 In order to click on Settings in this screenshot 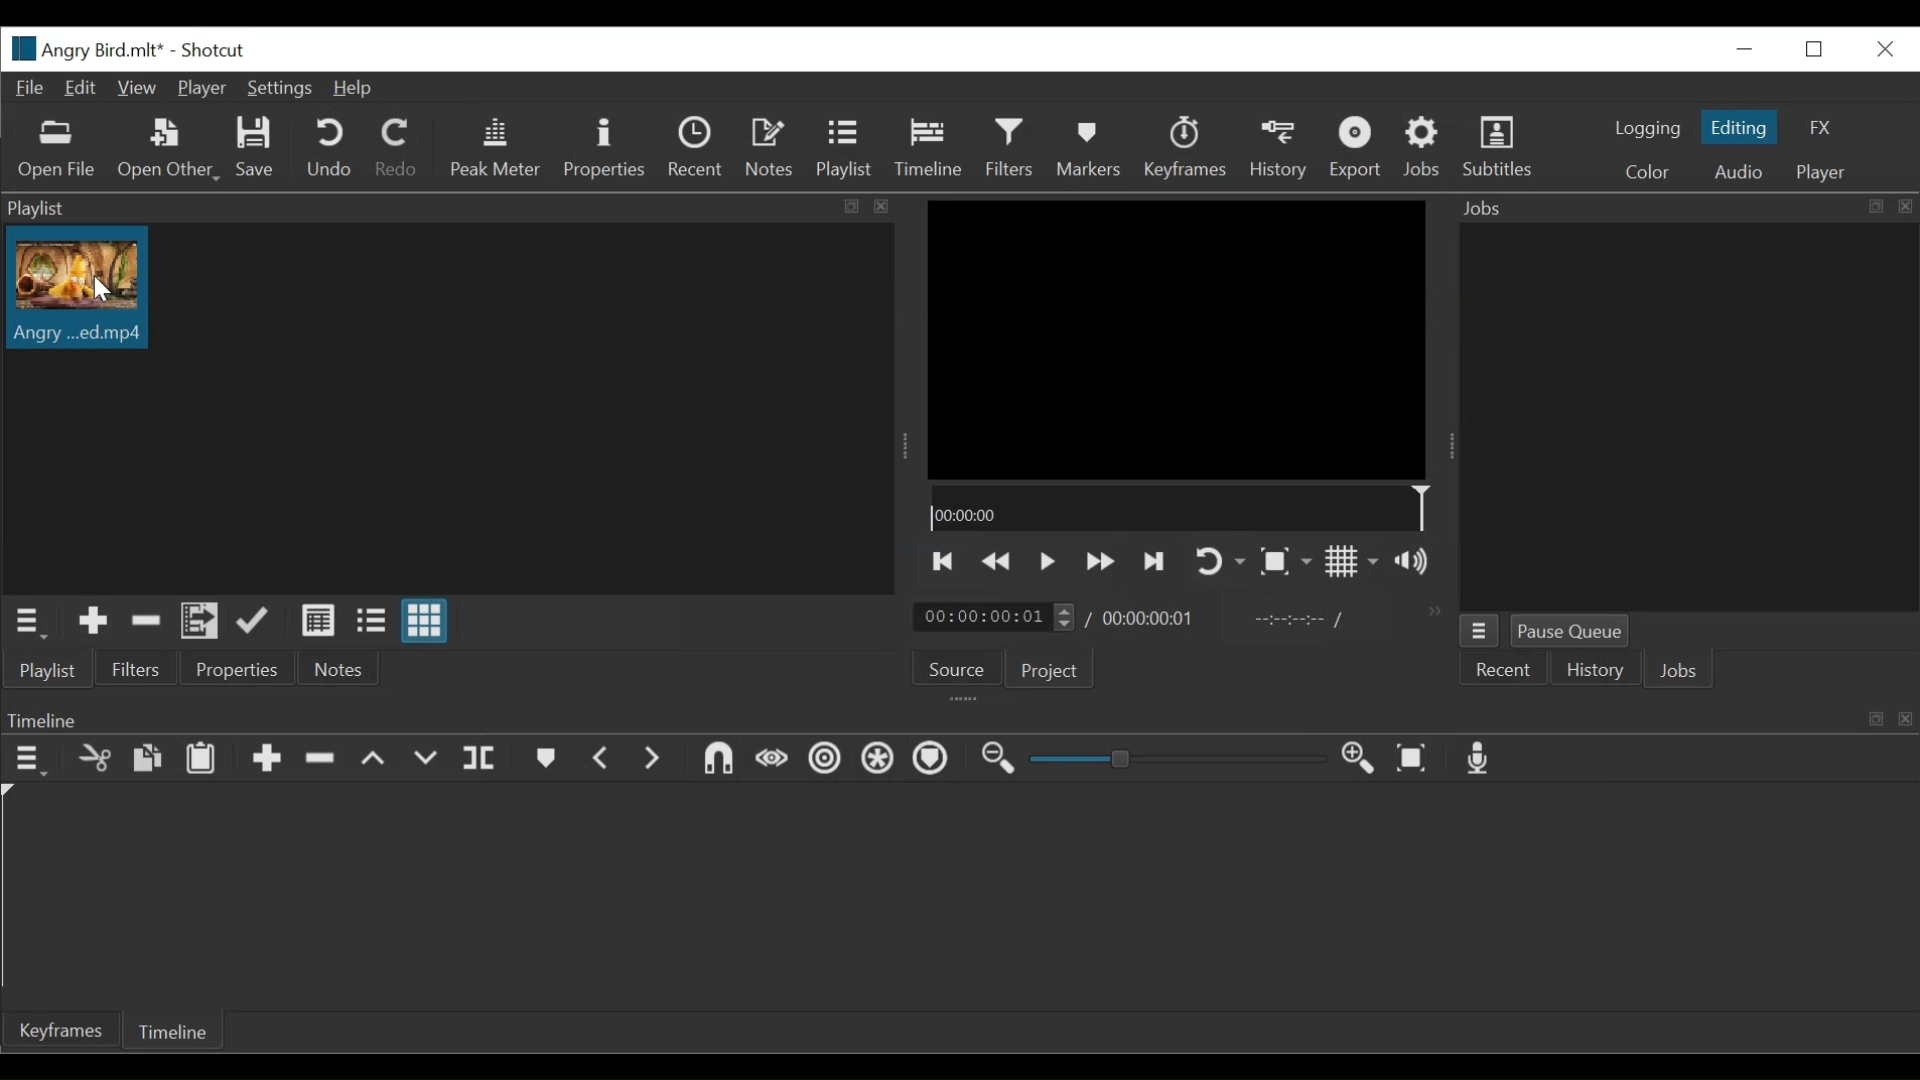, I will do `click(280, 89)`.